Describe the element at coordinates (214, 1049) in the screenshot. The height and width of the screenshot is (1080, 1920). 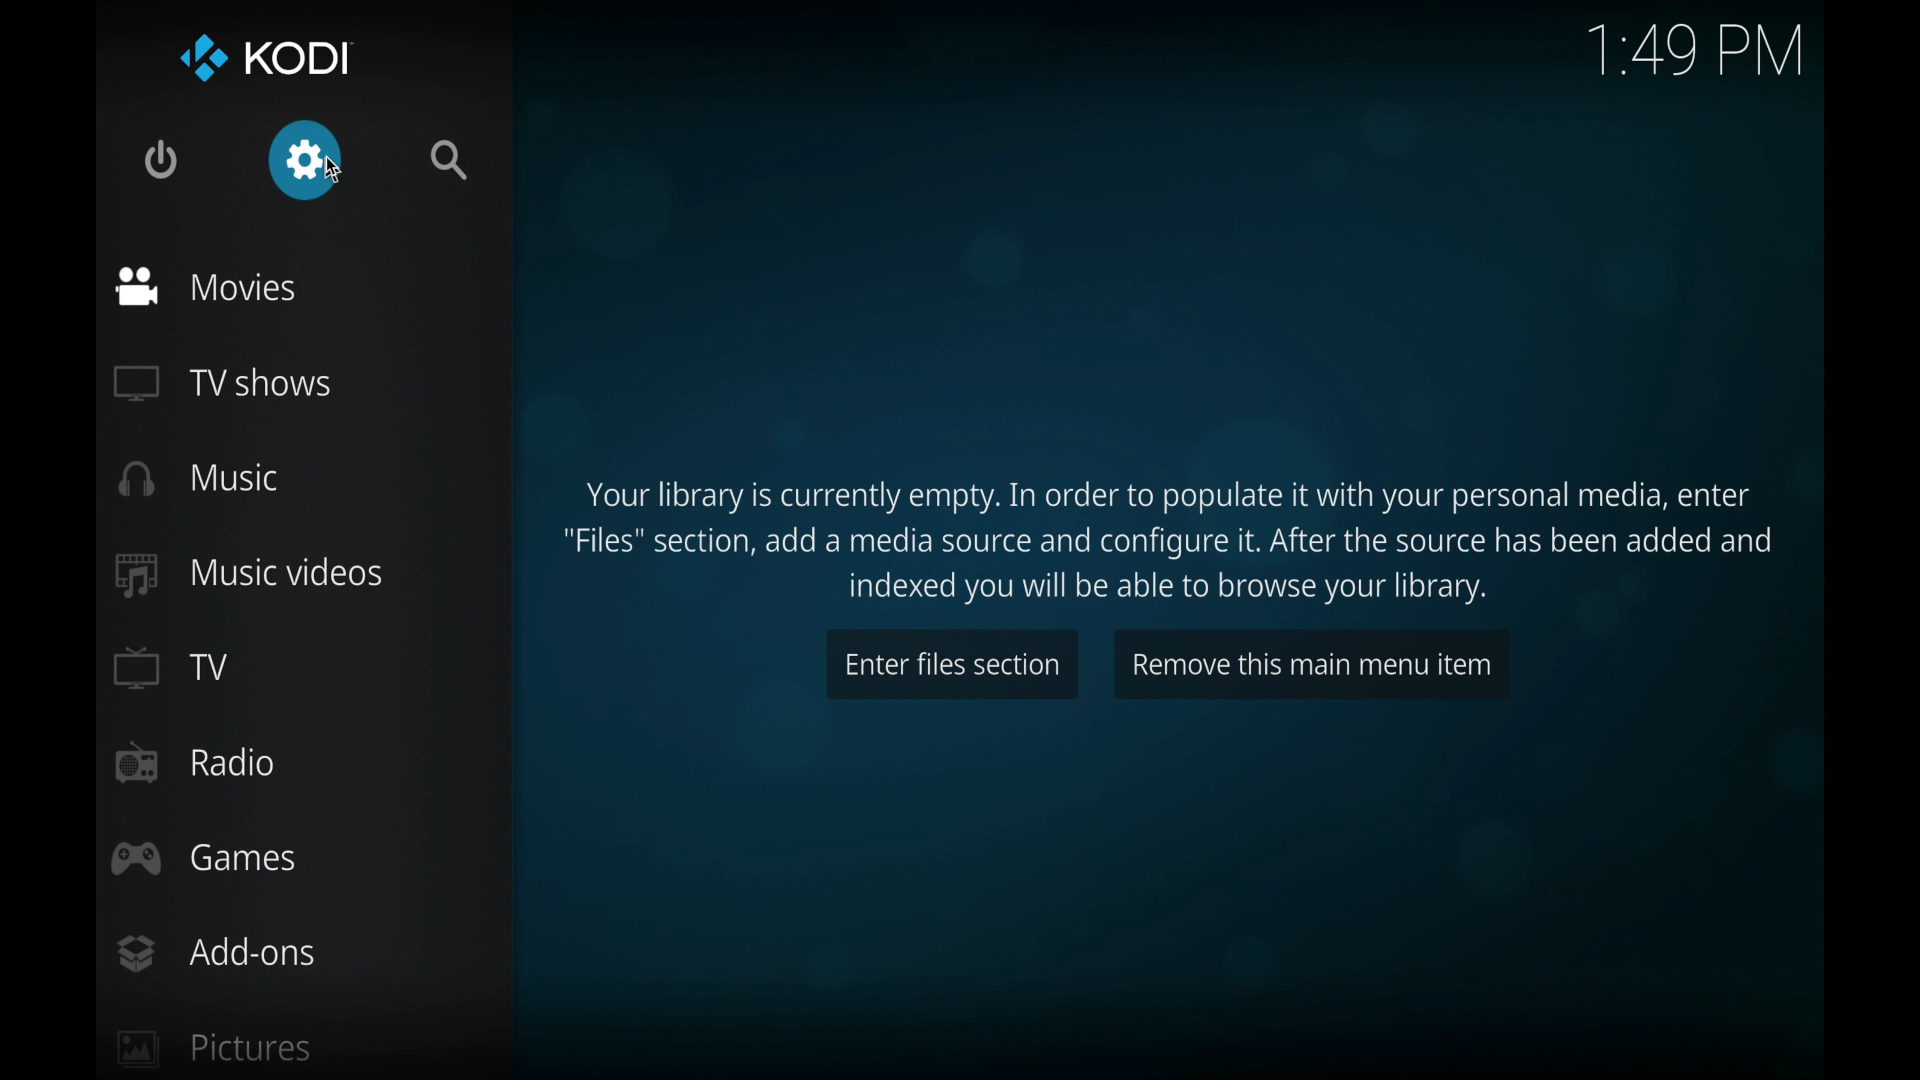
I see `pictures` at that location.